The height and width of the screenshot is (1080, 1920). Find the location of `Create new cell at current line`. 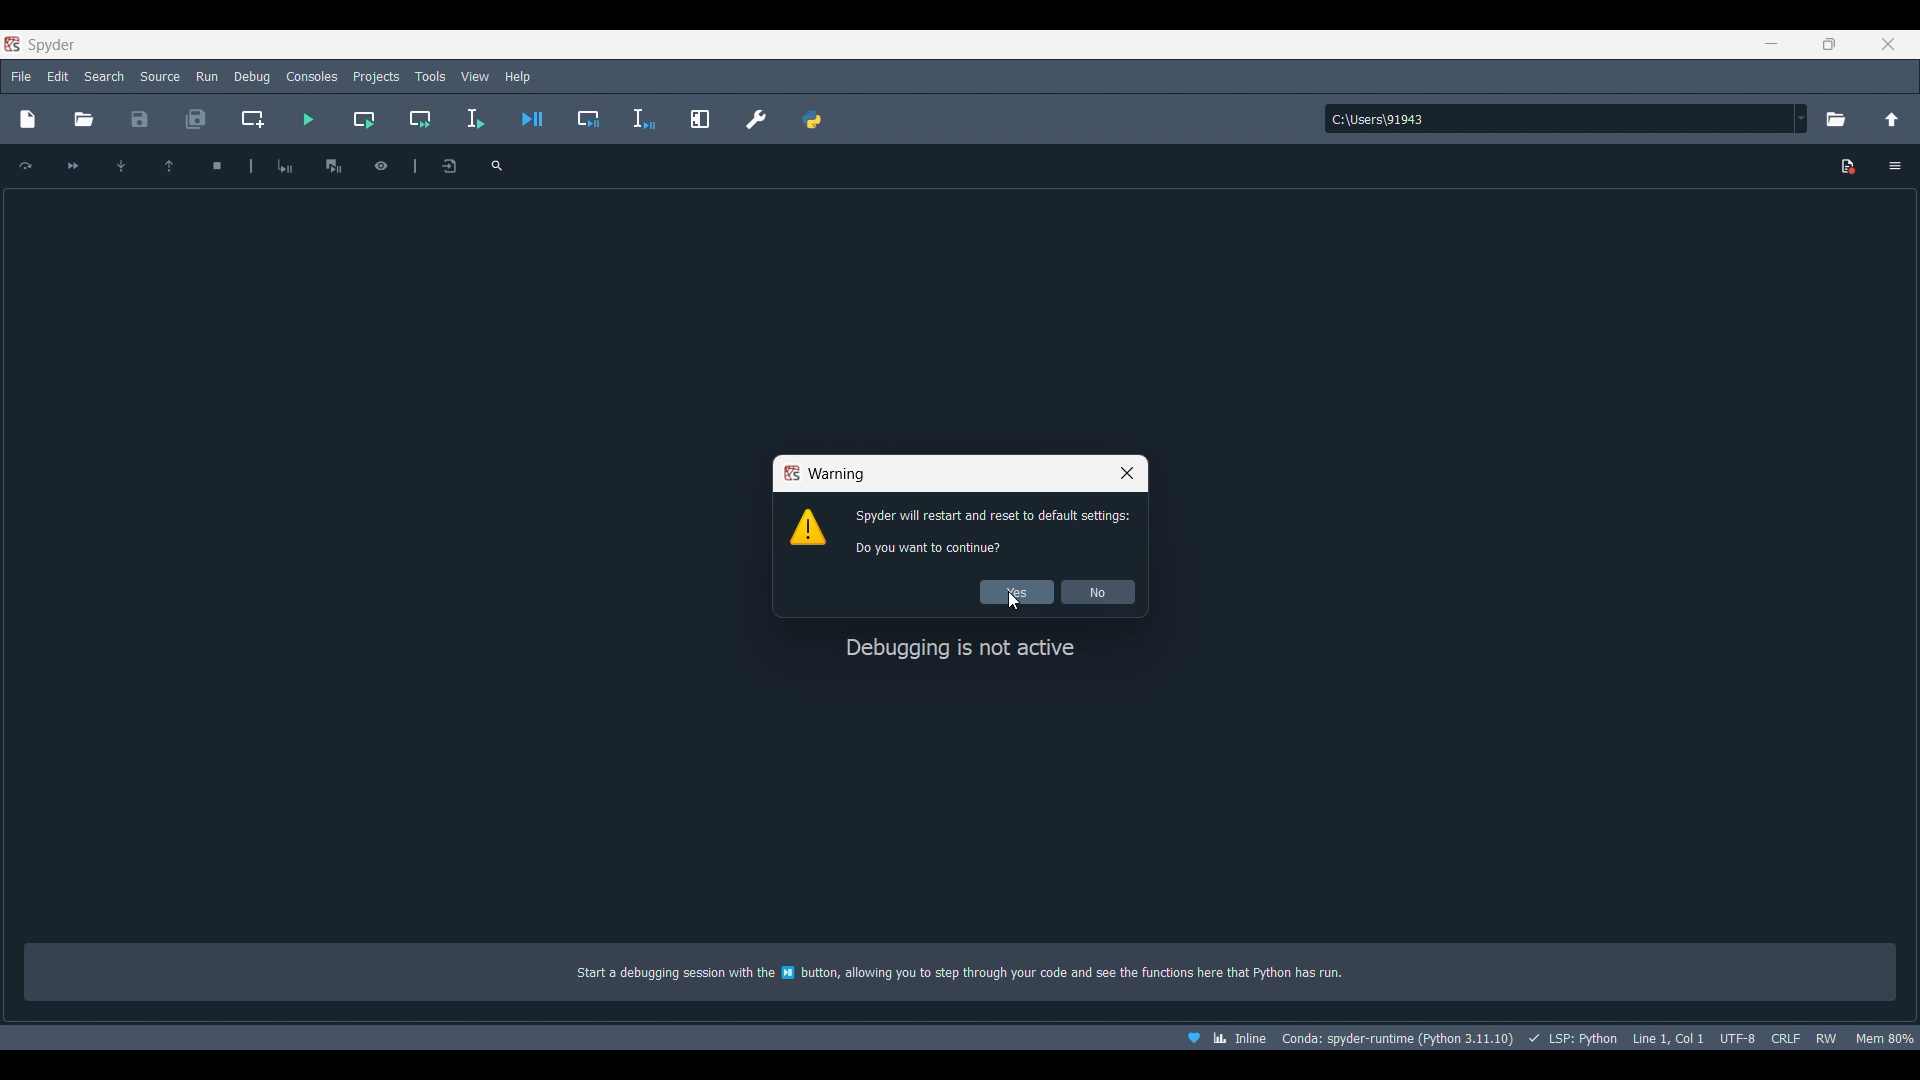

Create new cell at current line is located at coordinates (251, 119).